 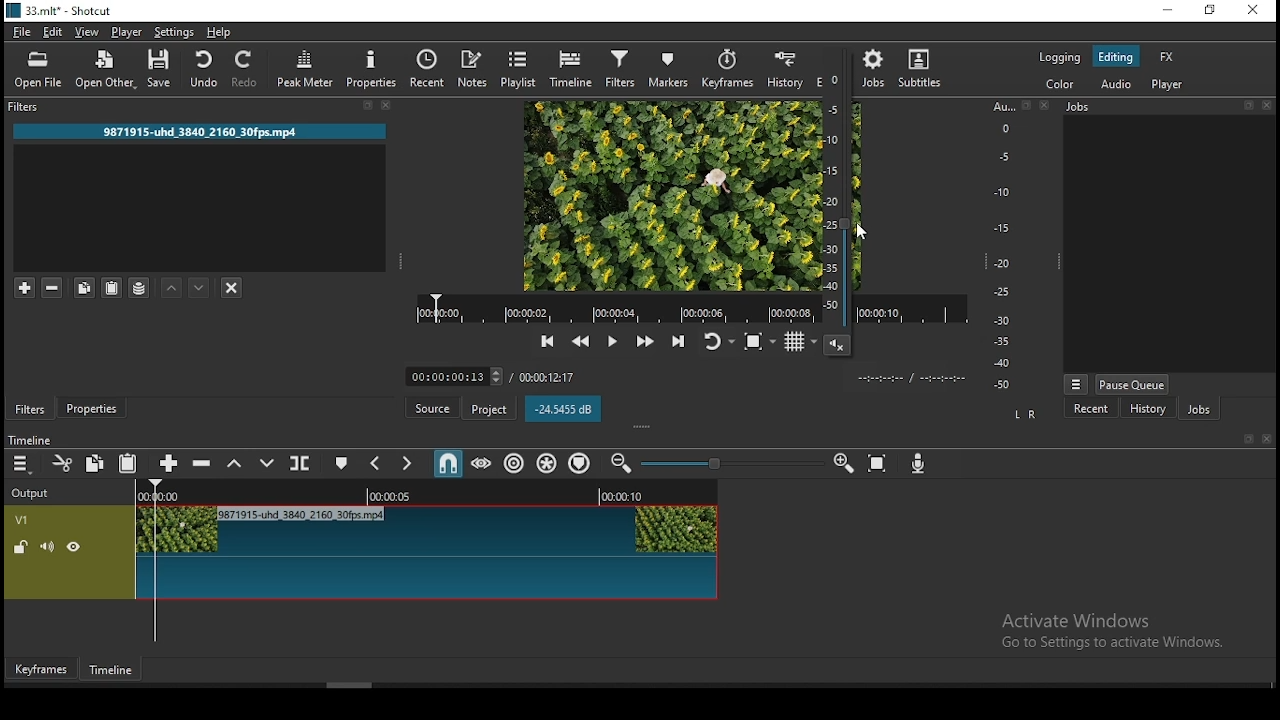 What do you see at coordinates (1168, 58) in the screenshot?
I see `fx` at bounding box center [1168, 58].